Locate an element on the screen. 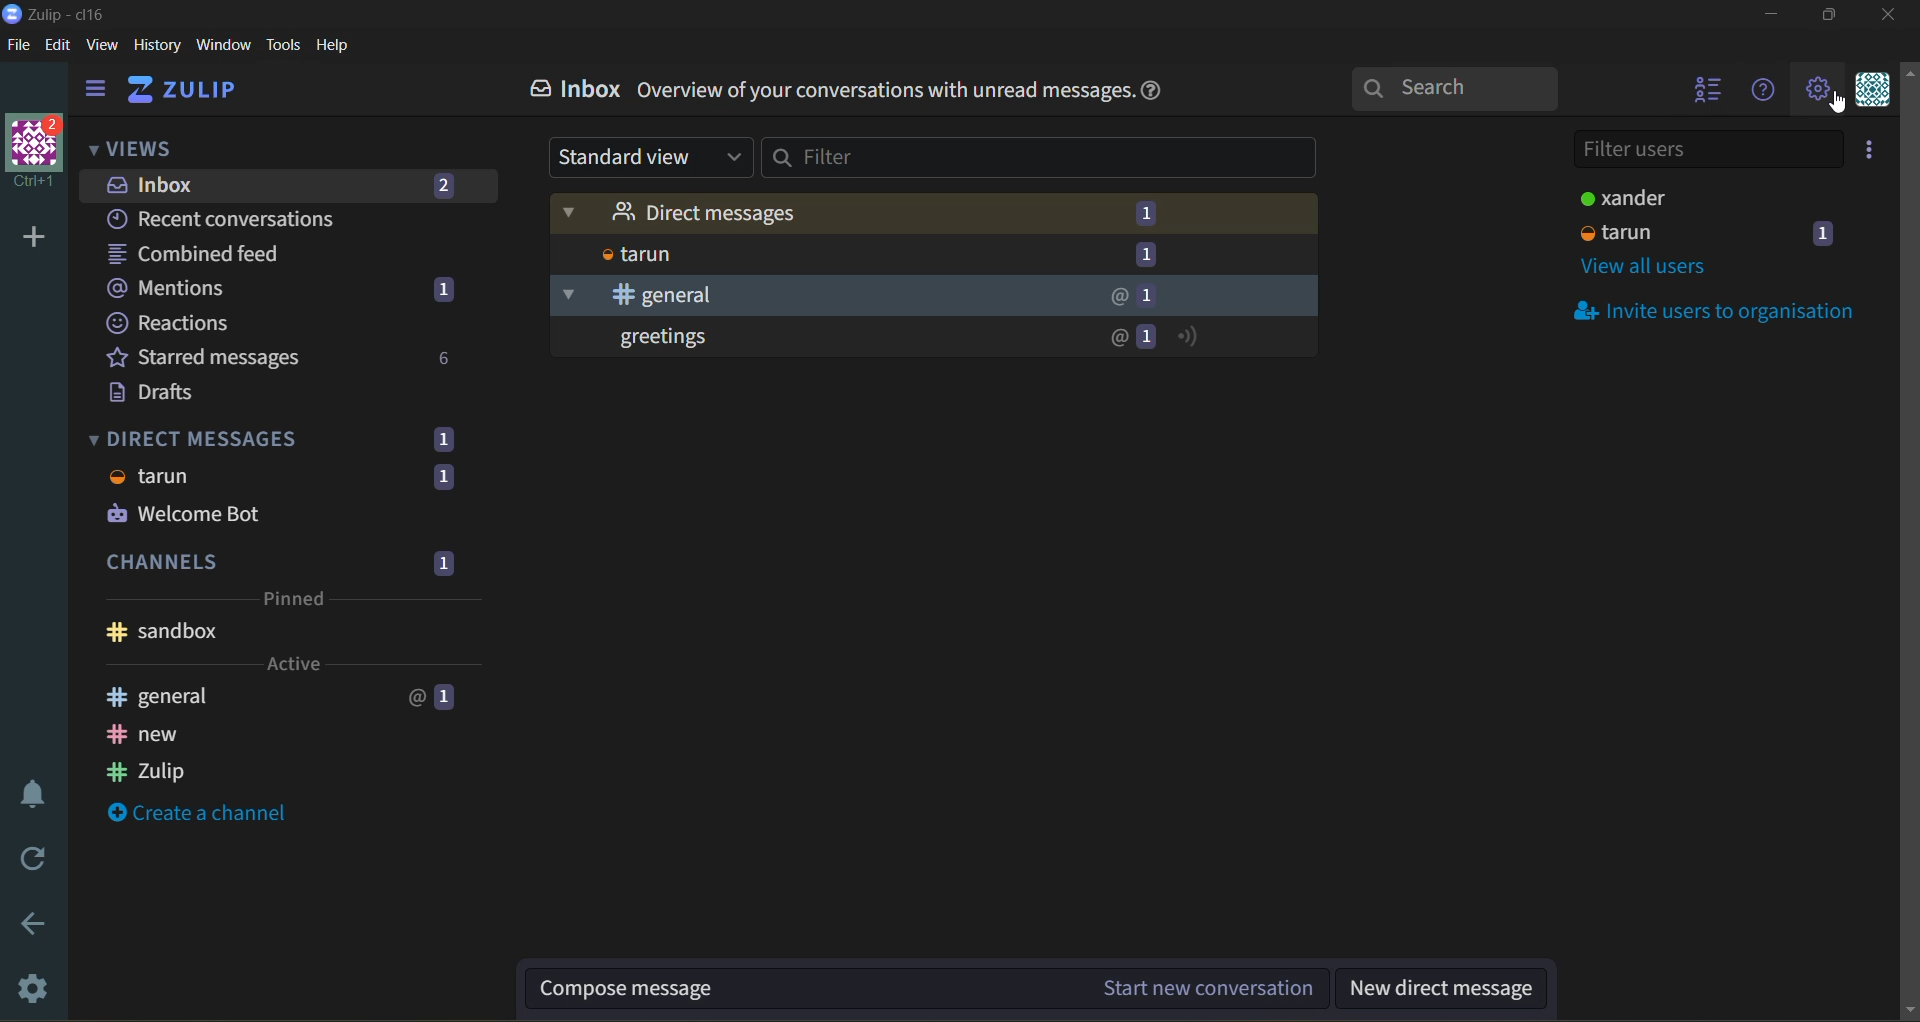  hide side bar is located at coordinates (97, 91).